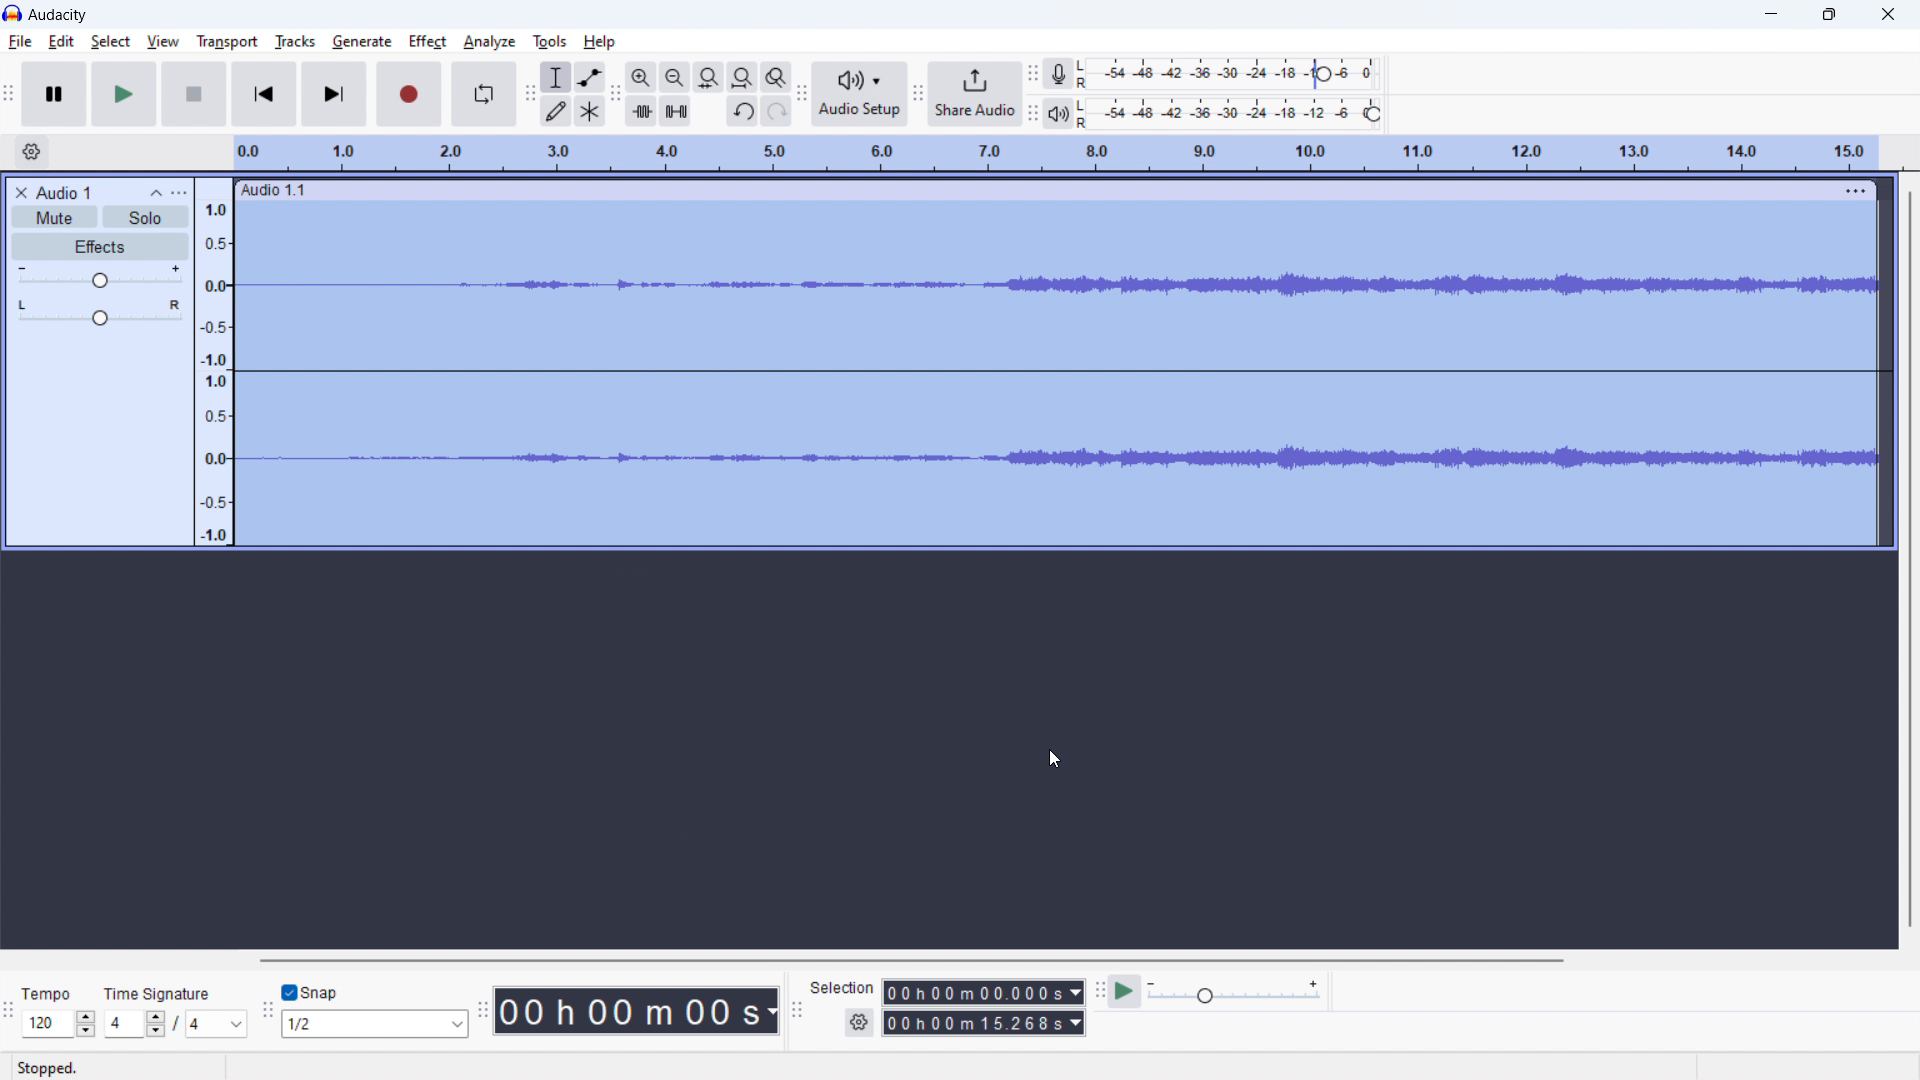  Describe the element at coordinates (1032, 113) in the screenshot. I see `playback meter toolbar` at that location.